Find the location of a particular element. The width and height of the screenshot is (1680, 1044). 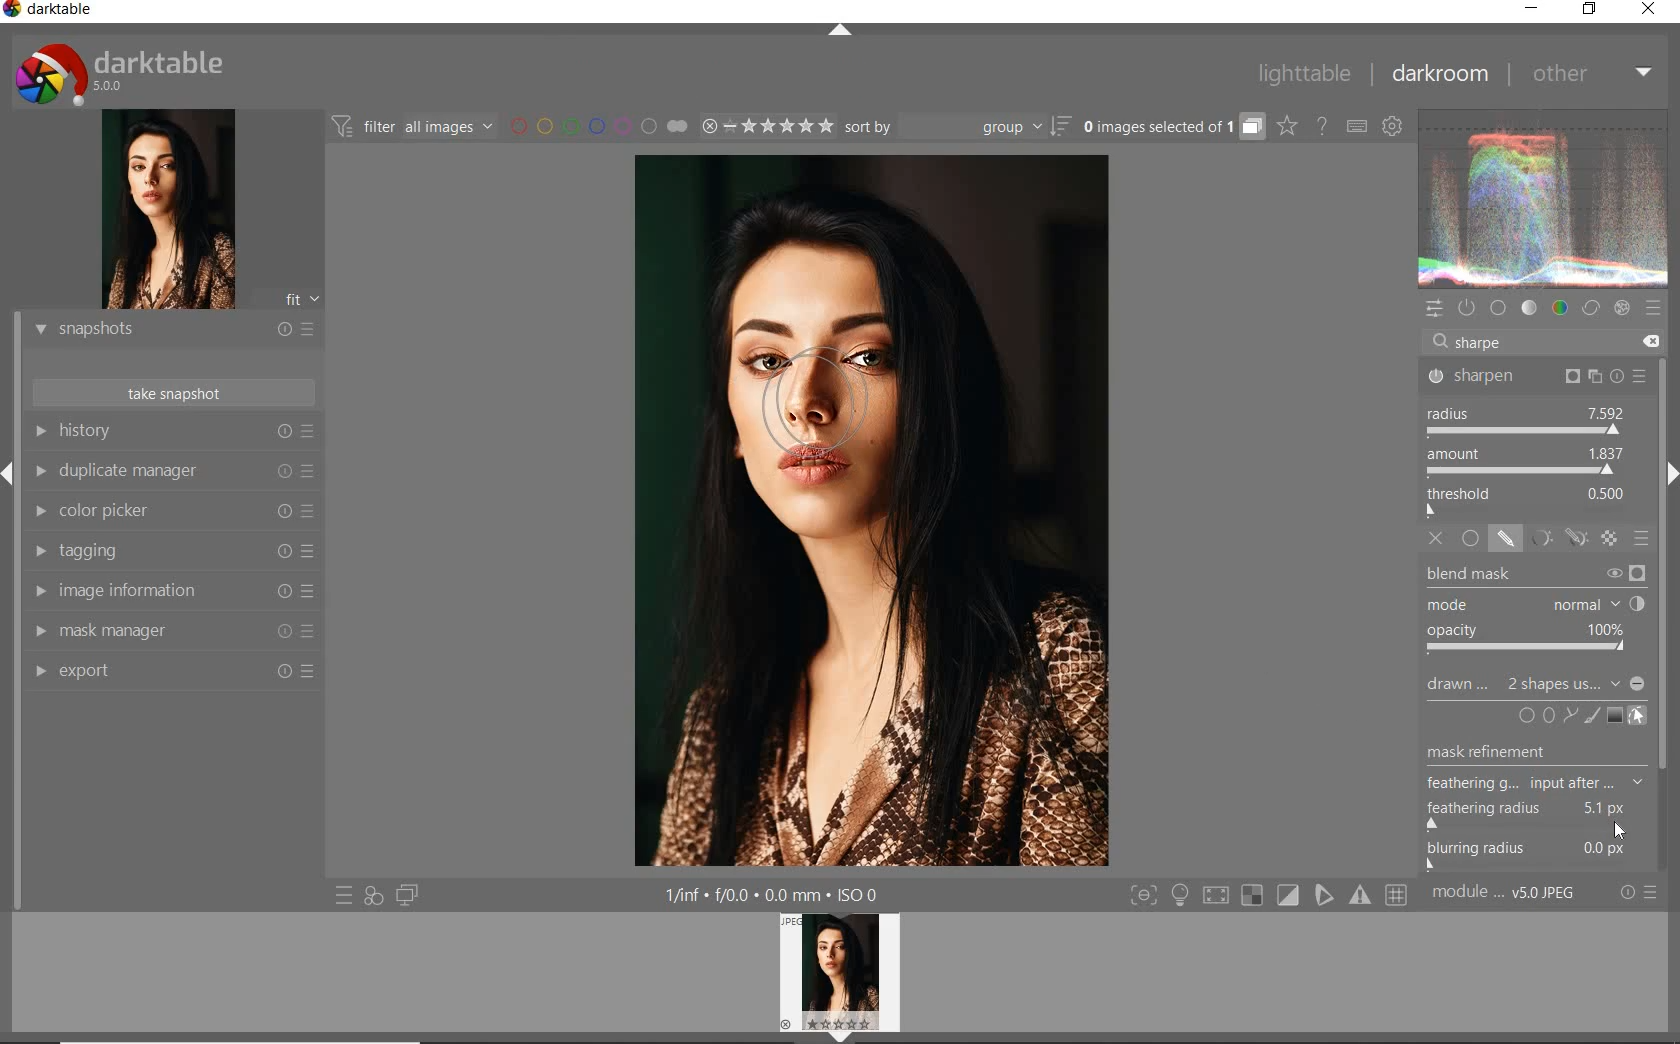

RADIUS is located at coordinates (1526, 418).